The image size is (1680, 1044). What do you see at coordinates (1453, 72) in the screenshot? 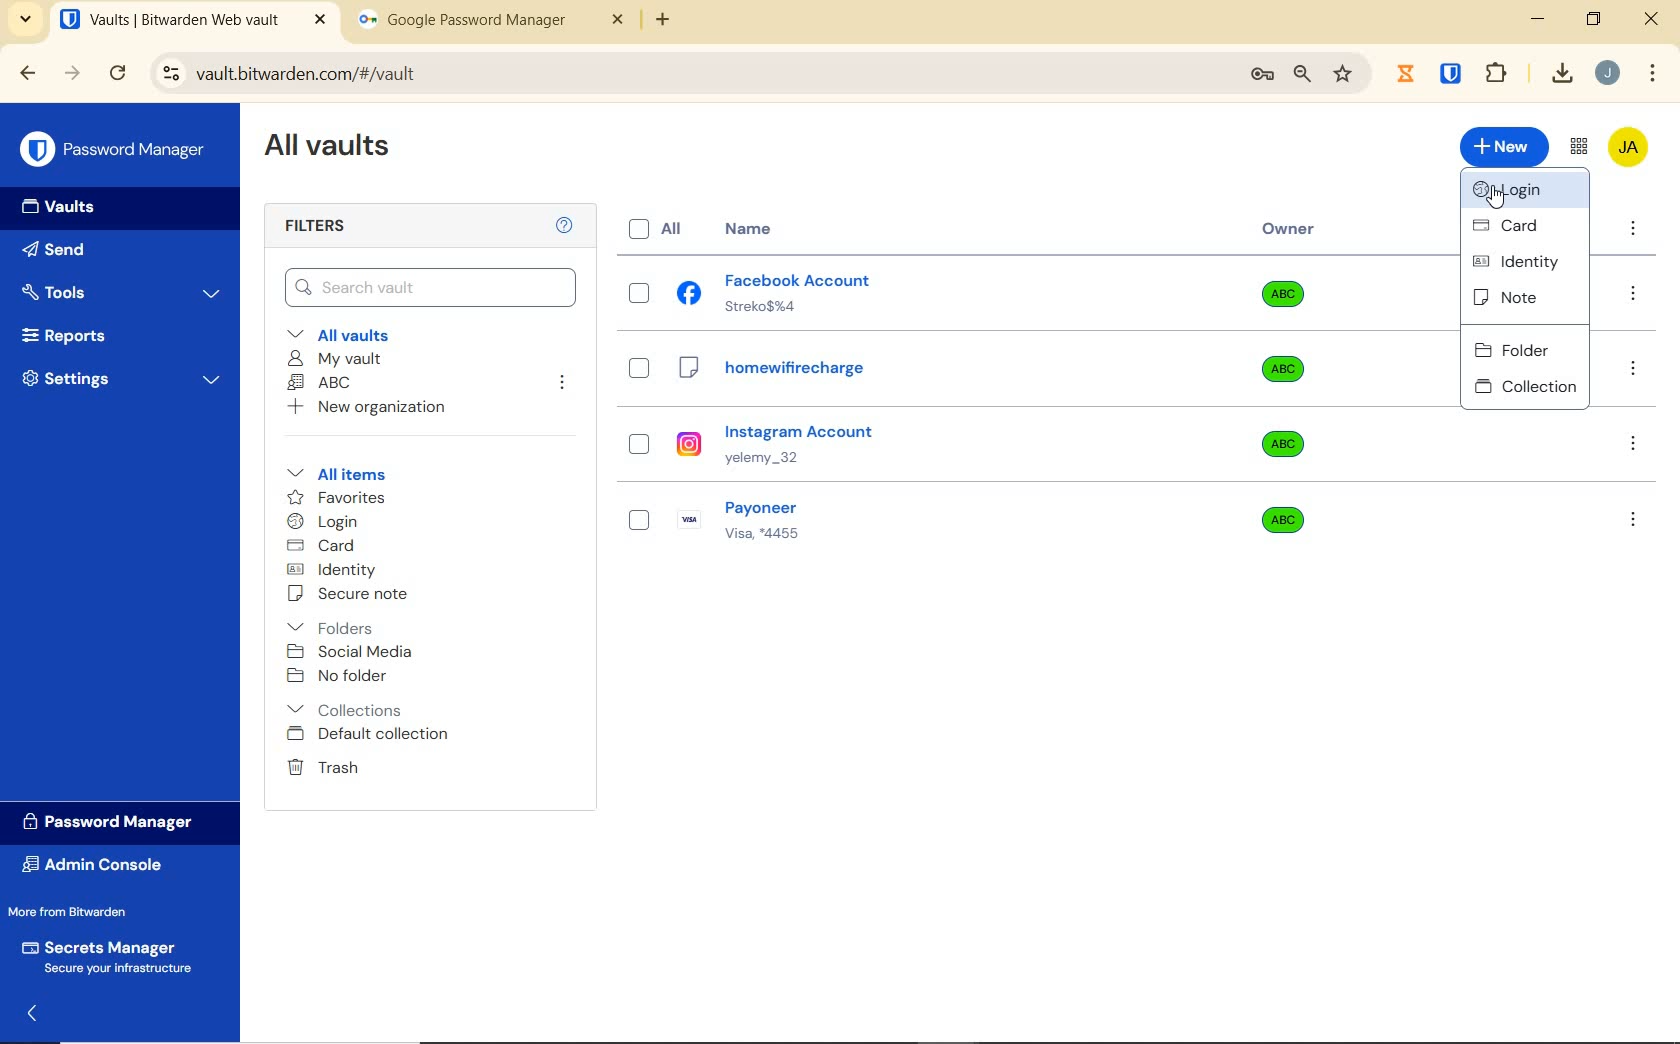
I see `extensions` at bounding box center [1453, 72].